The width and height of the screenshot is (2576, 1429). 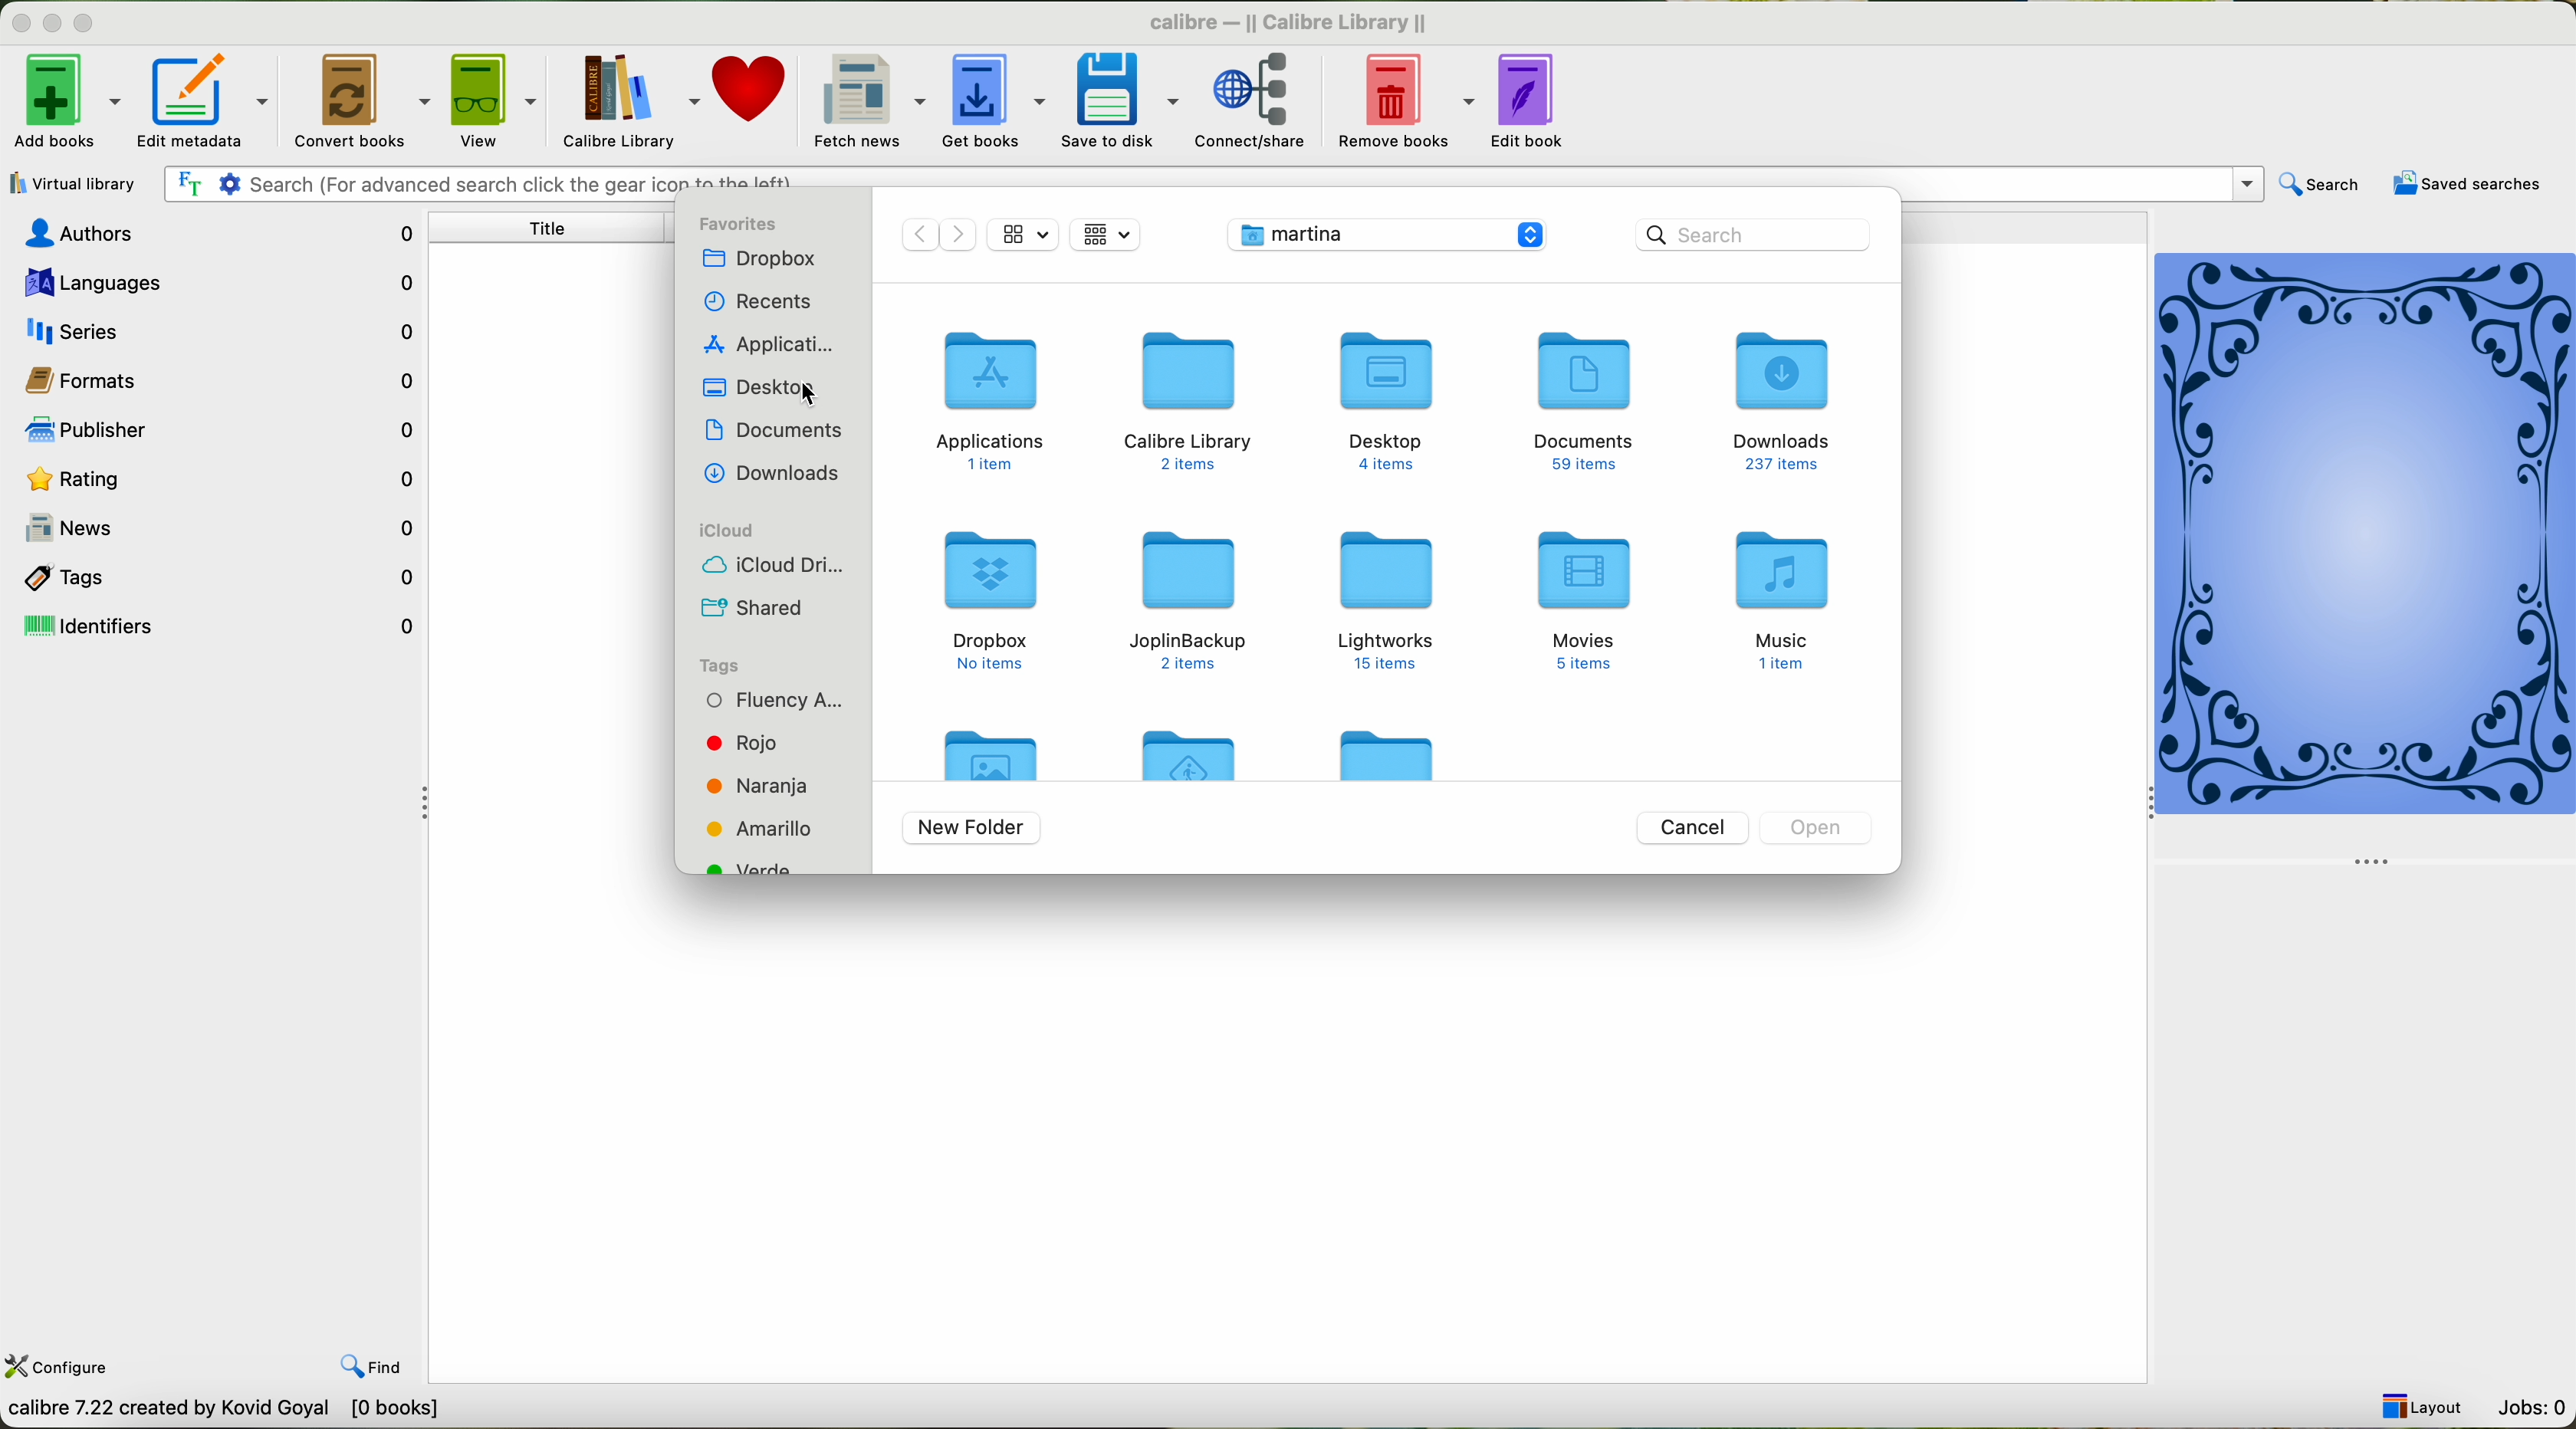 I want to click on cursor, so click(x=814, y=396).